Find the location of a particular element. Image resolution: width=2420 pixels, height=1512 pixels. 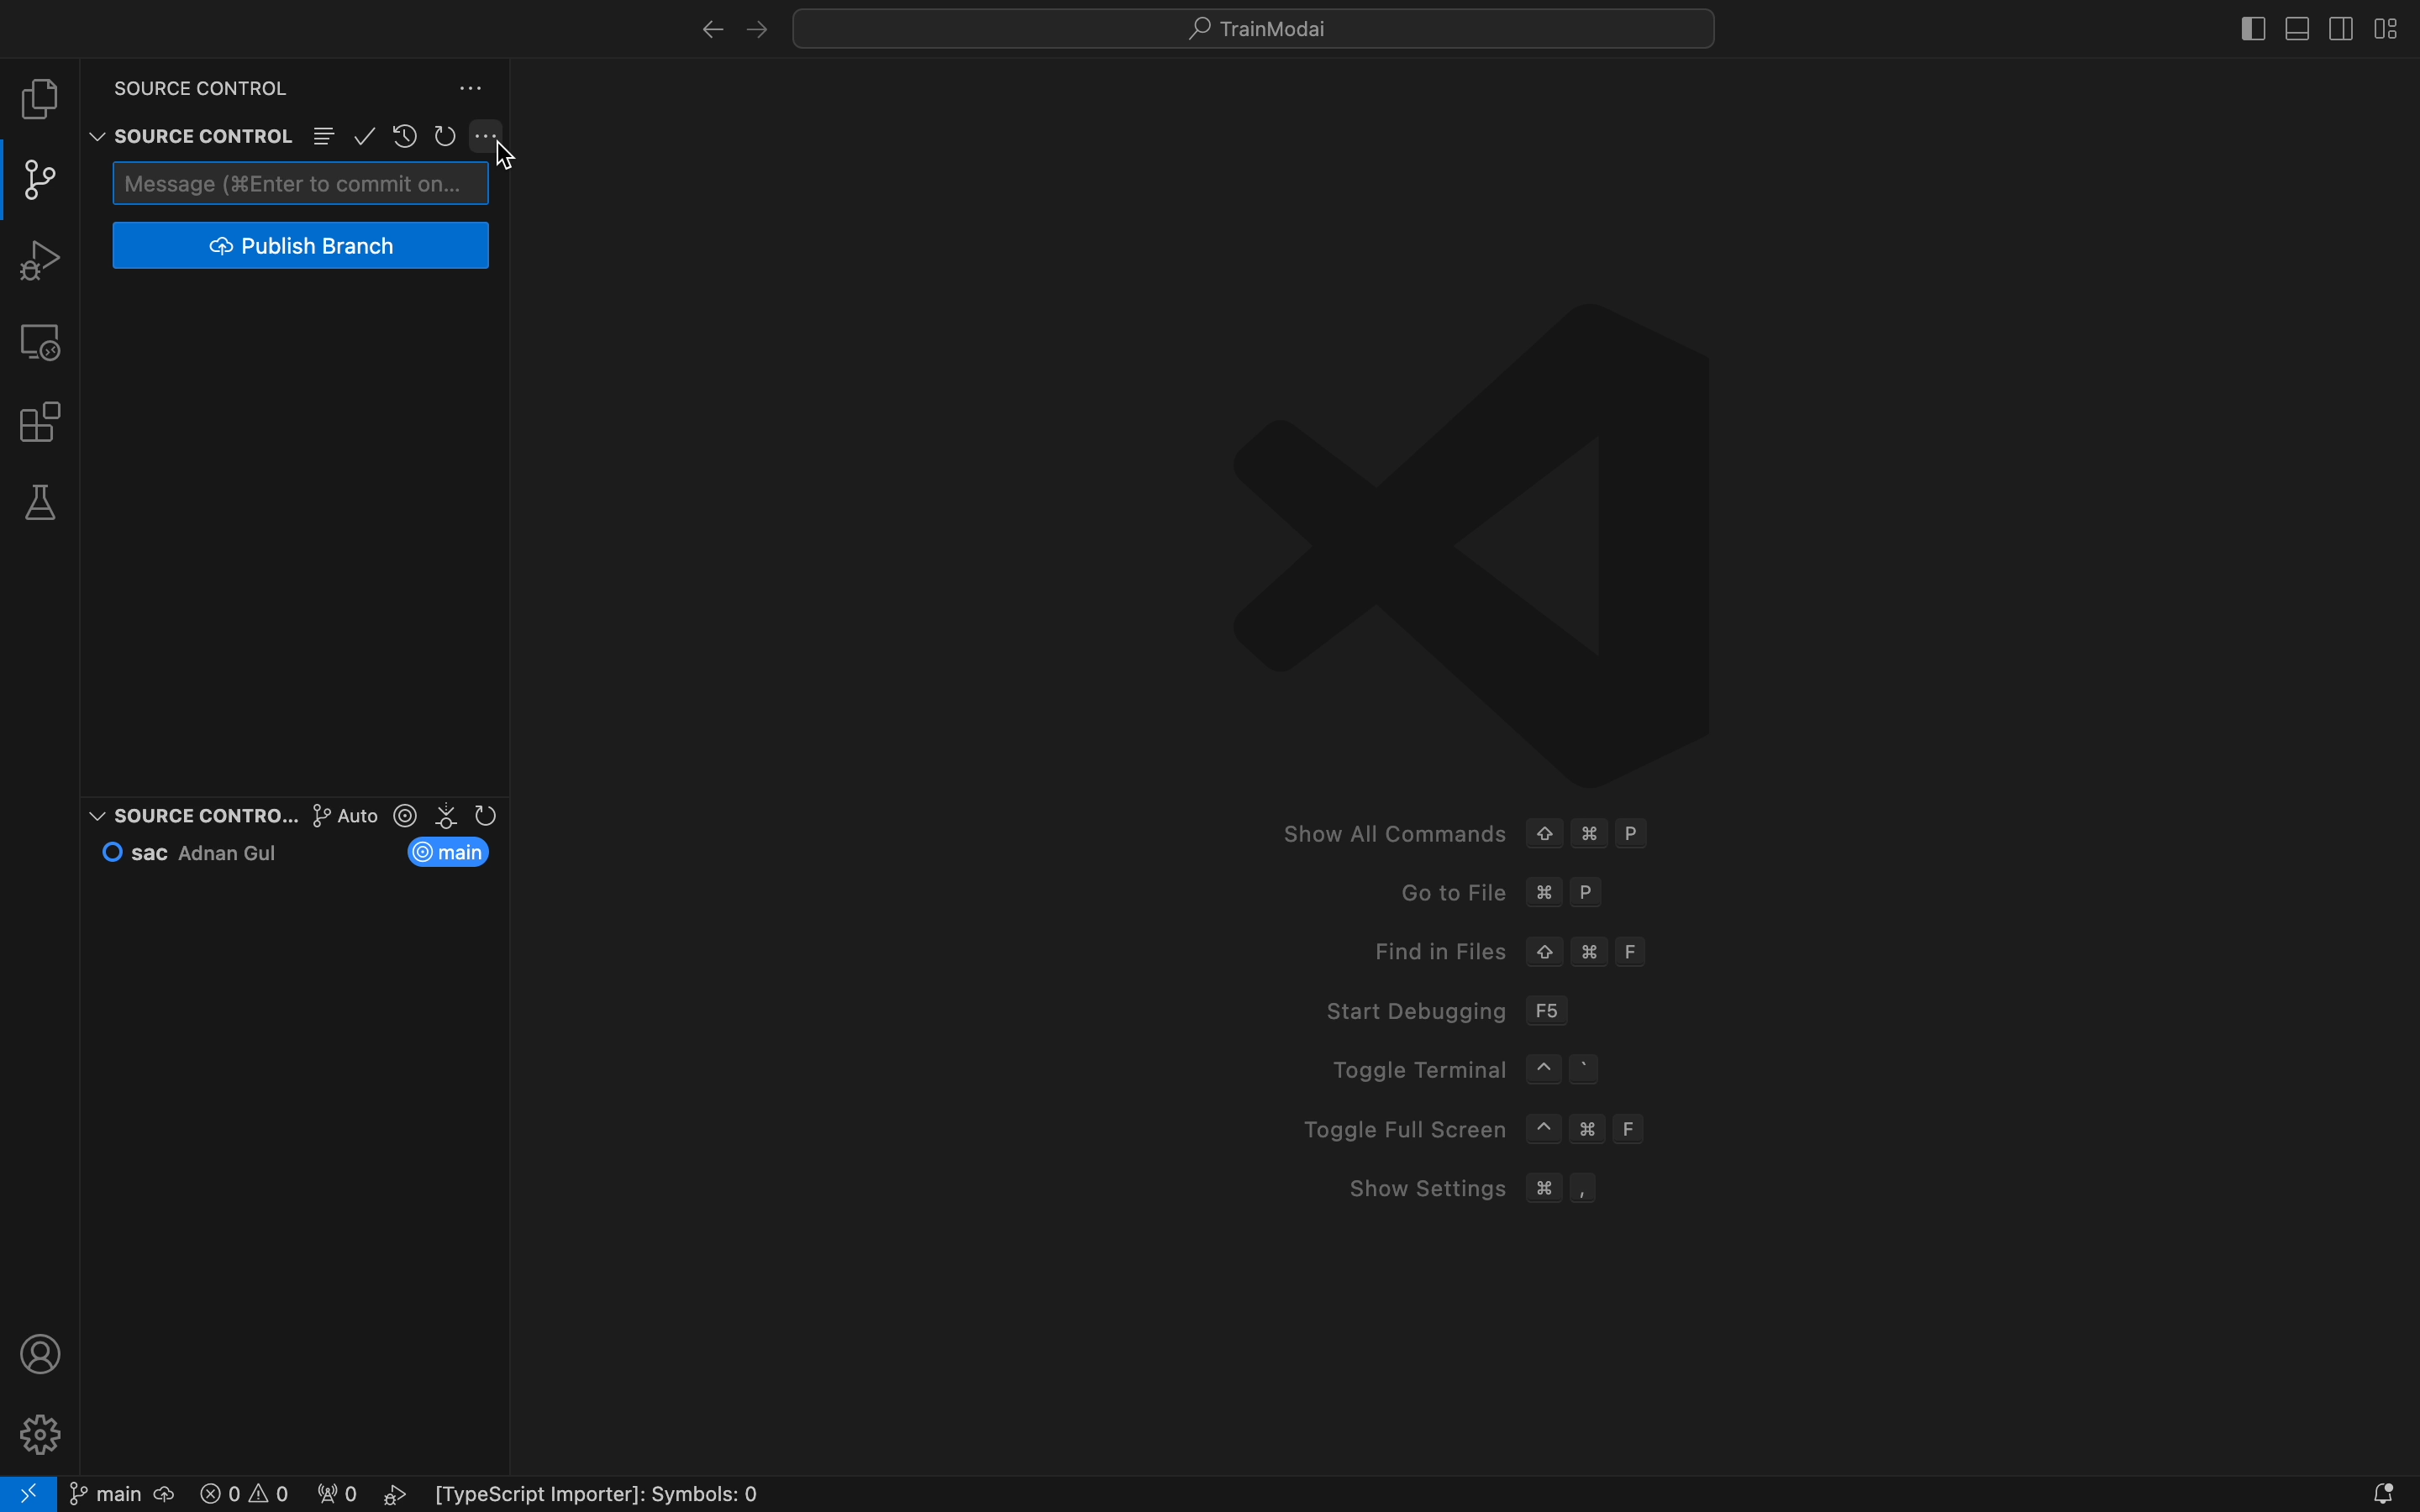

Notifications  is located at coordinates (2369, 1495).